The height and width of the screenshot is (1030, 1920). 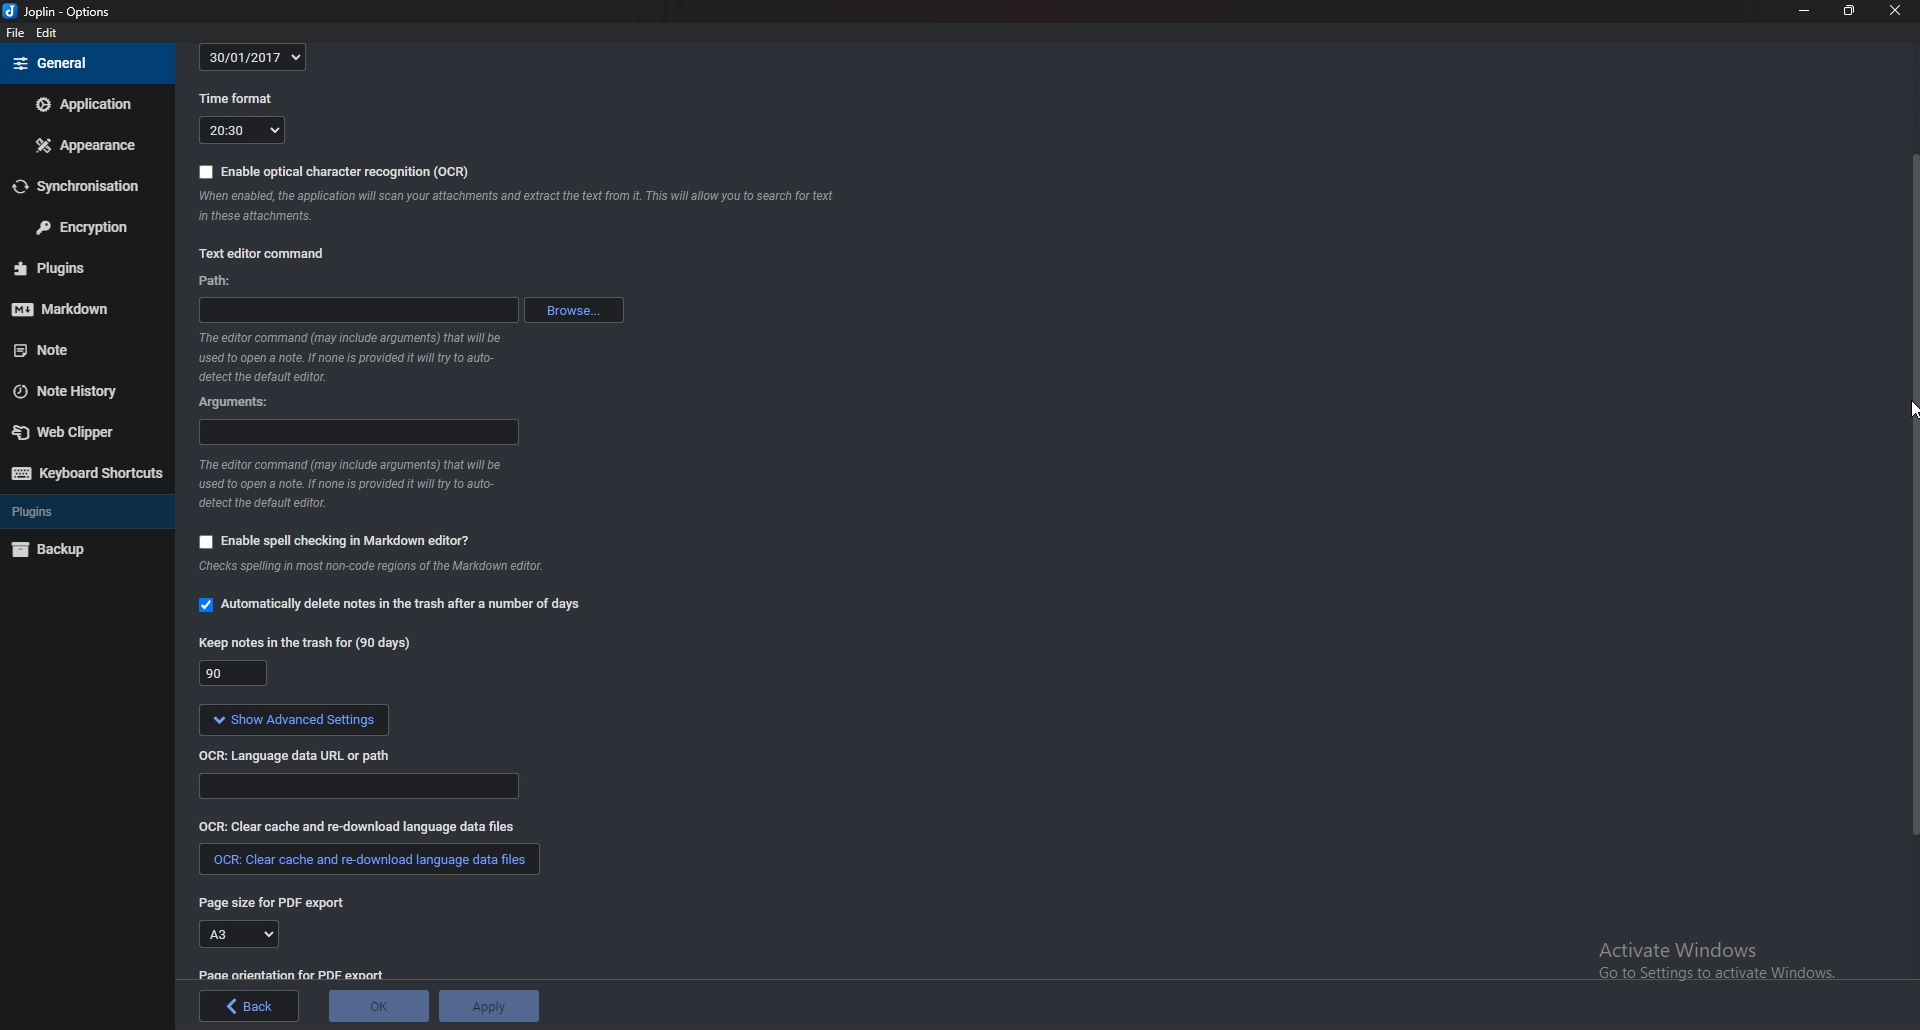 What do you see at coordinates (378, 828) in the screenshot?
I see `O C R clear cash and redownload language data files` at bounding box center [378, 828].